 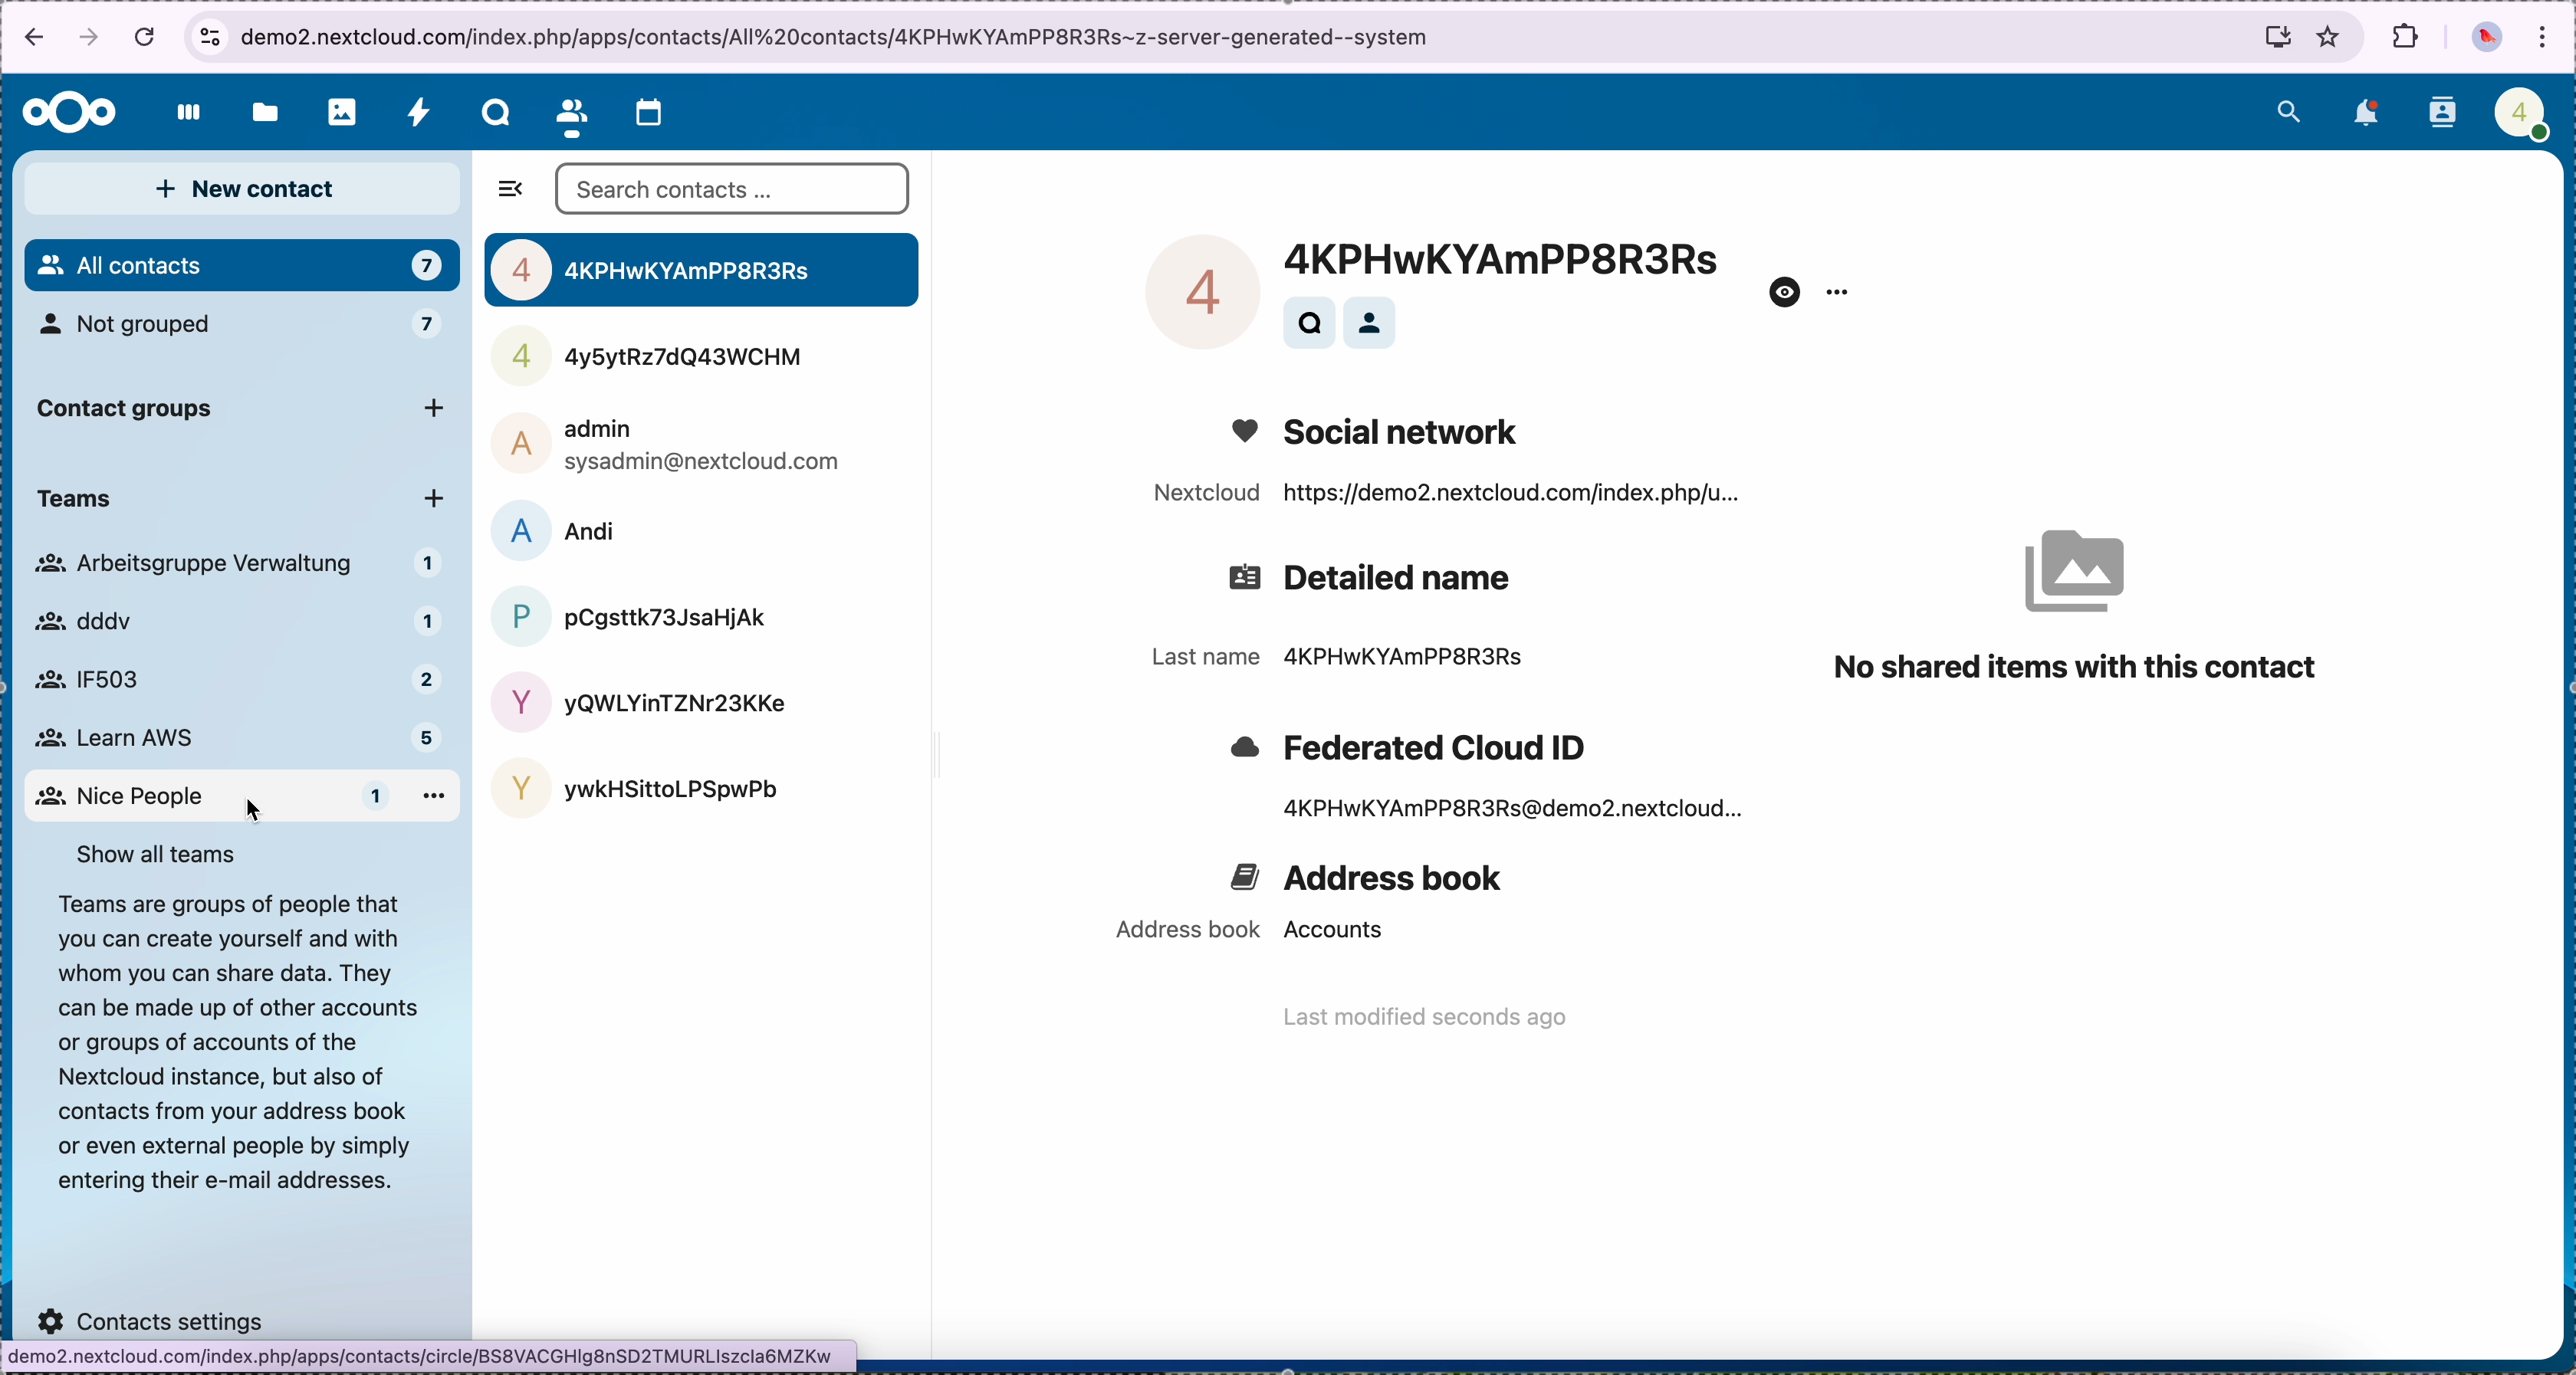 What do you see at coordinates (670, 443) in the screenshot?
I see `admin` at bounding box center [670, 443].